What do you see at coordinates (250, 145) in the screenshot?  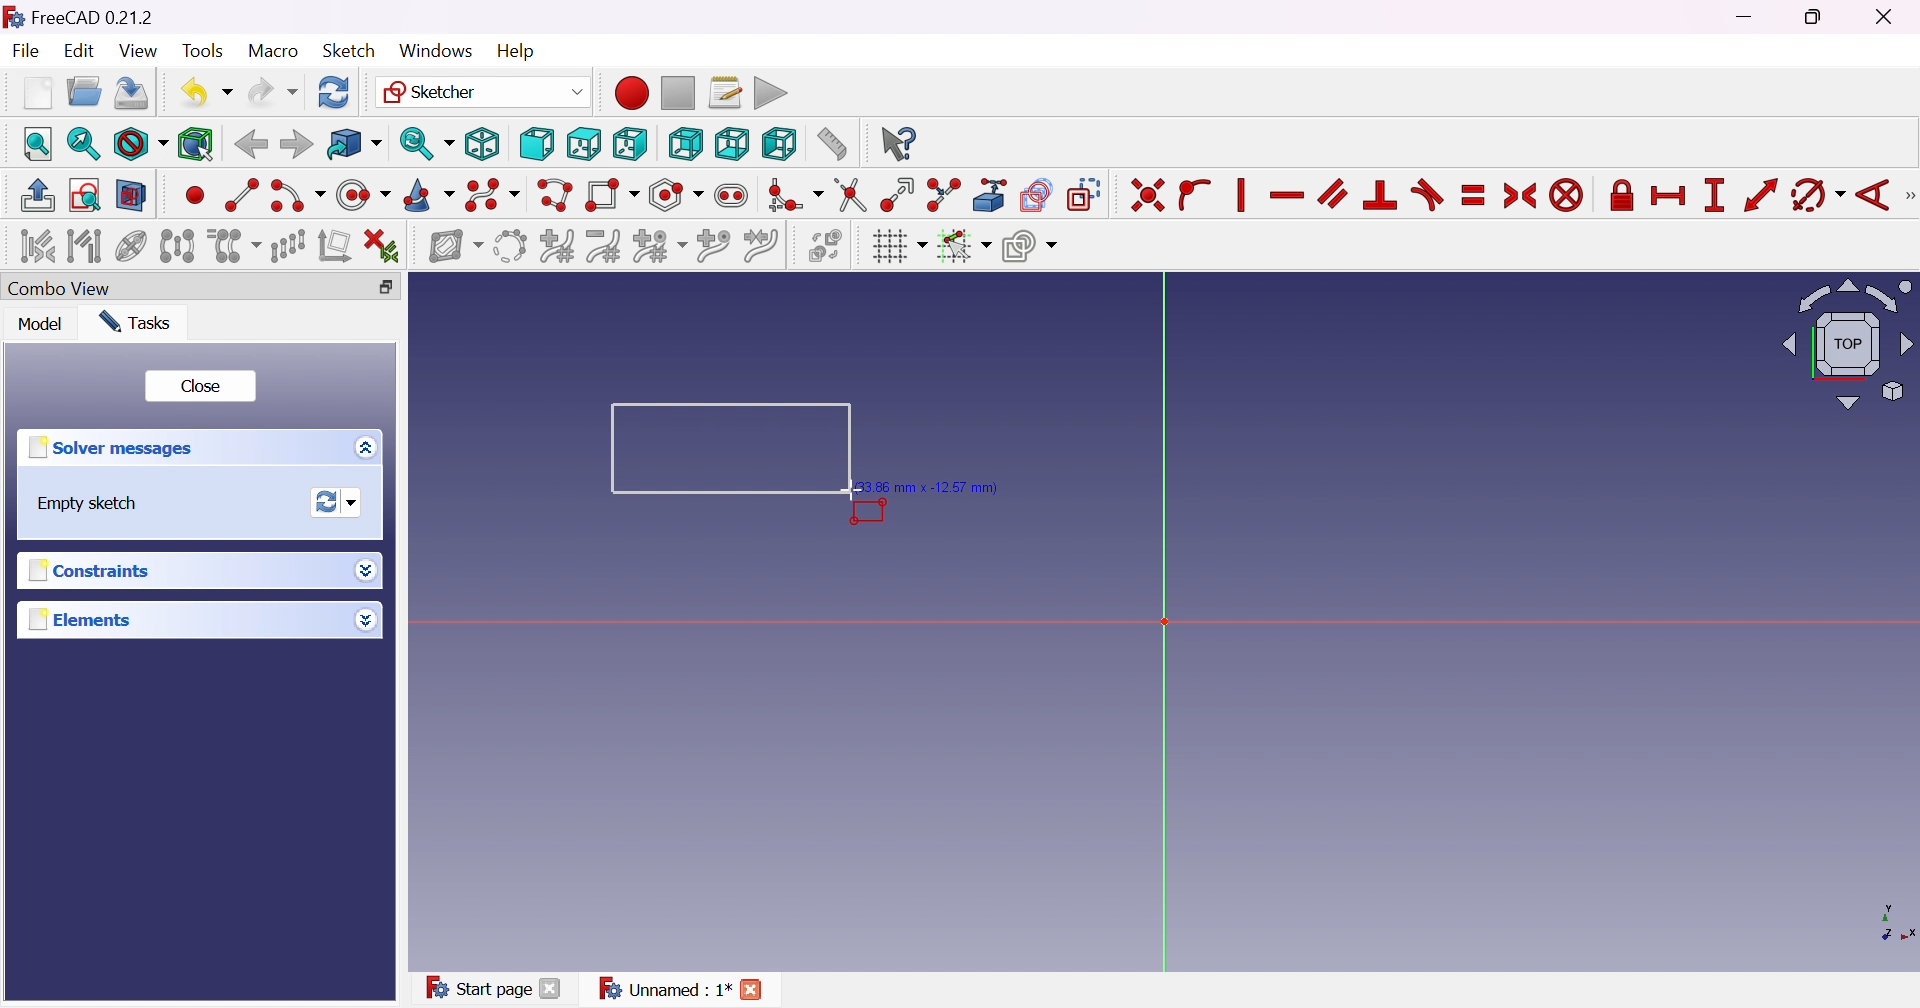 I see `Back` at bounding box center [250, 145].